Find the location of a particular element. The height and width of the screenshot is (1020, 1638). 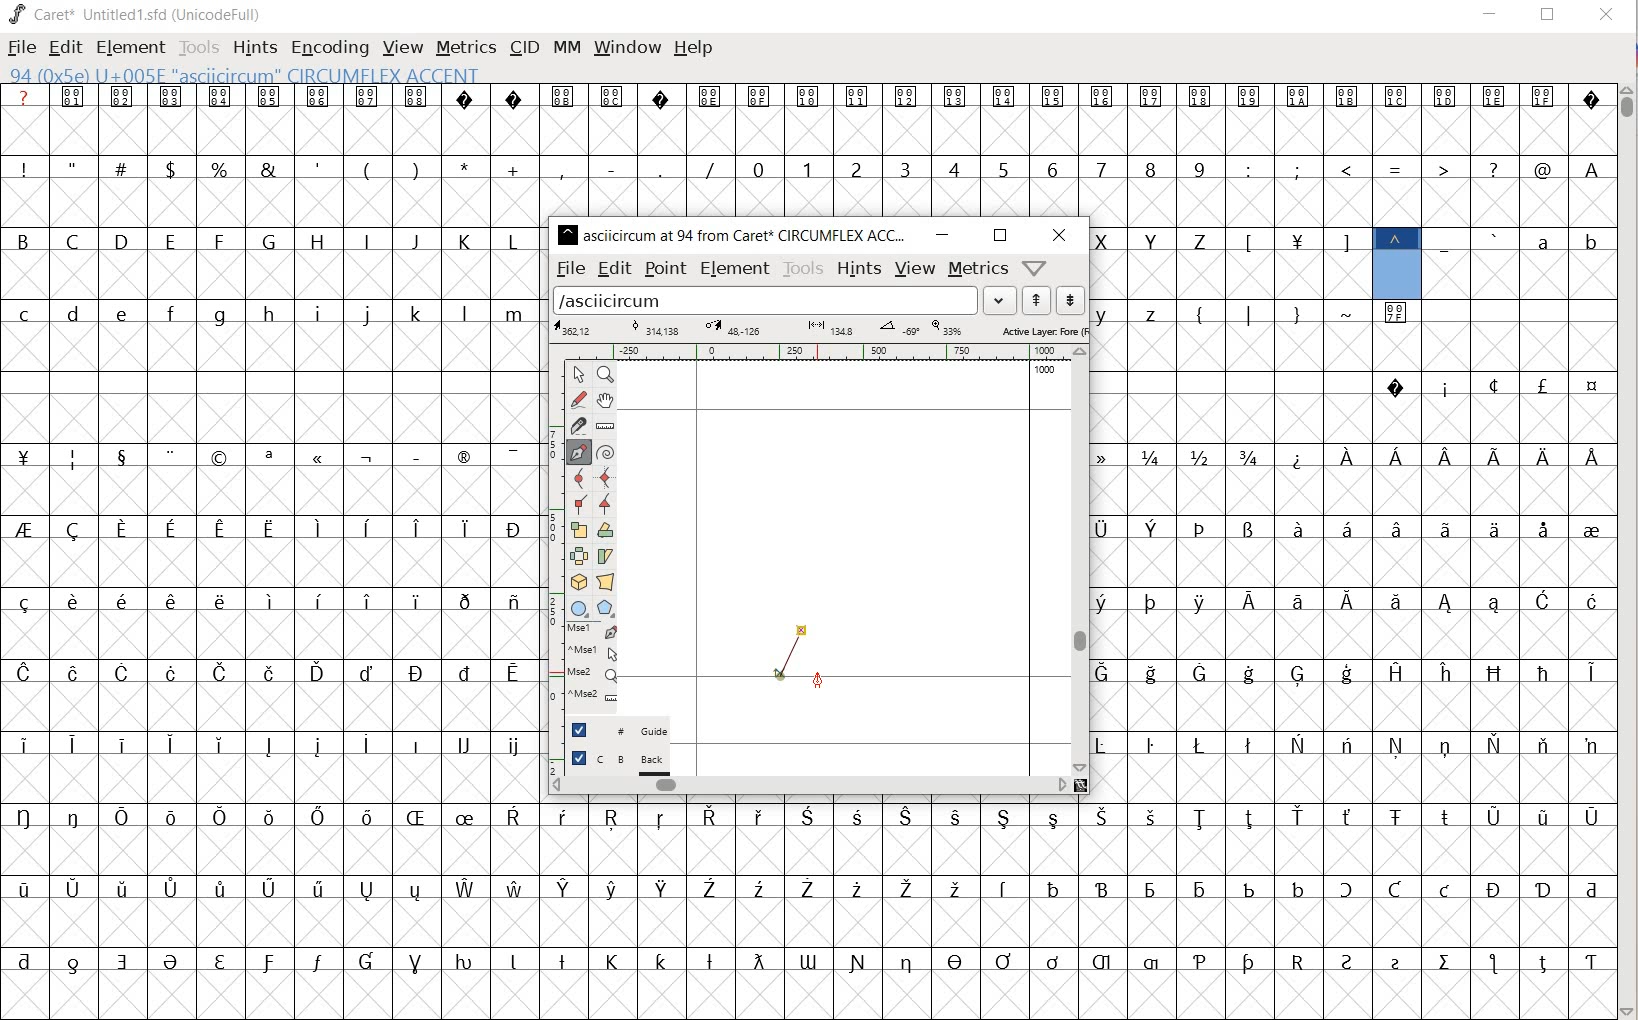

metrics is located at coordinates (979, 269).